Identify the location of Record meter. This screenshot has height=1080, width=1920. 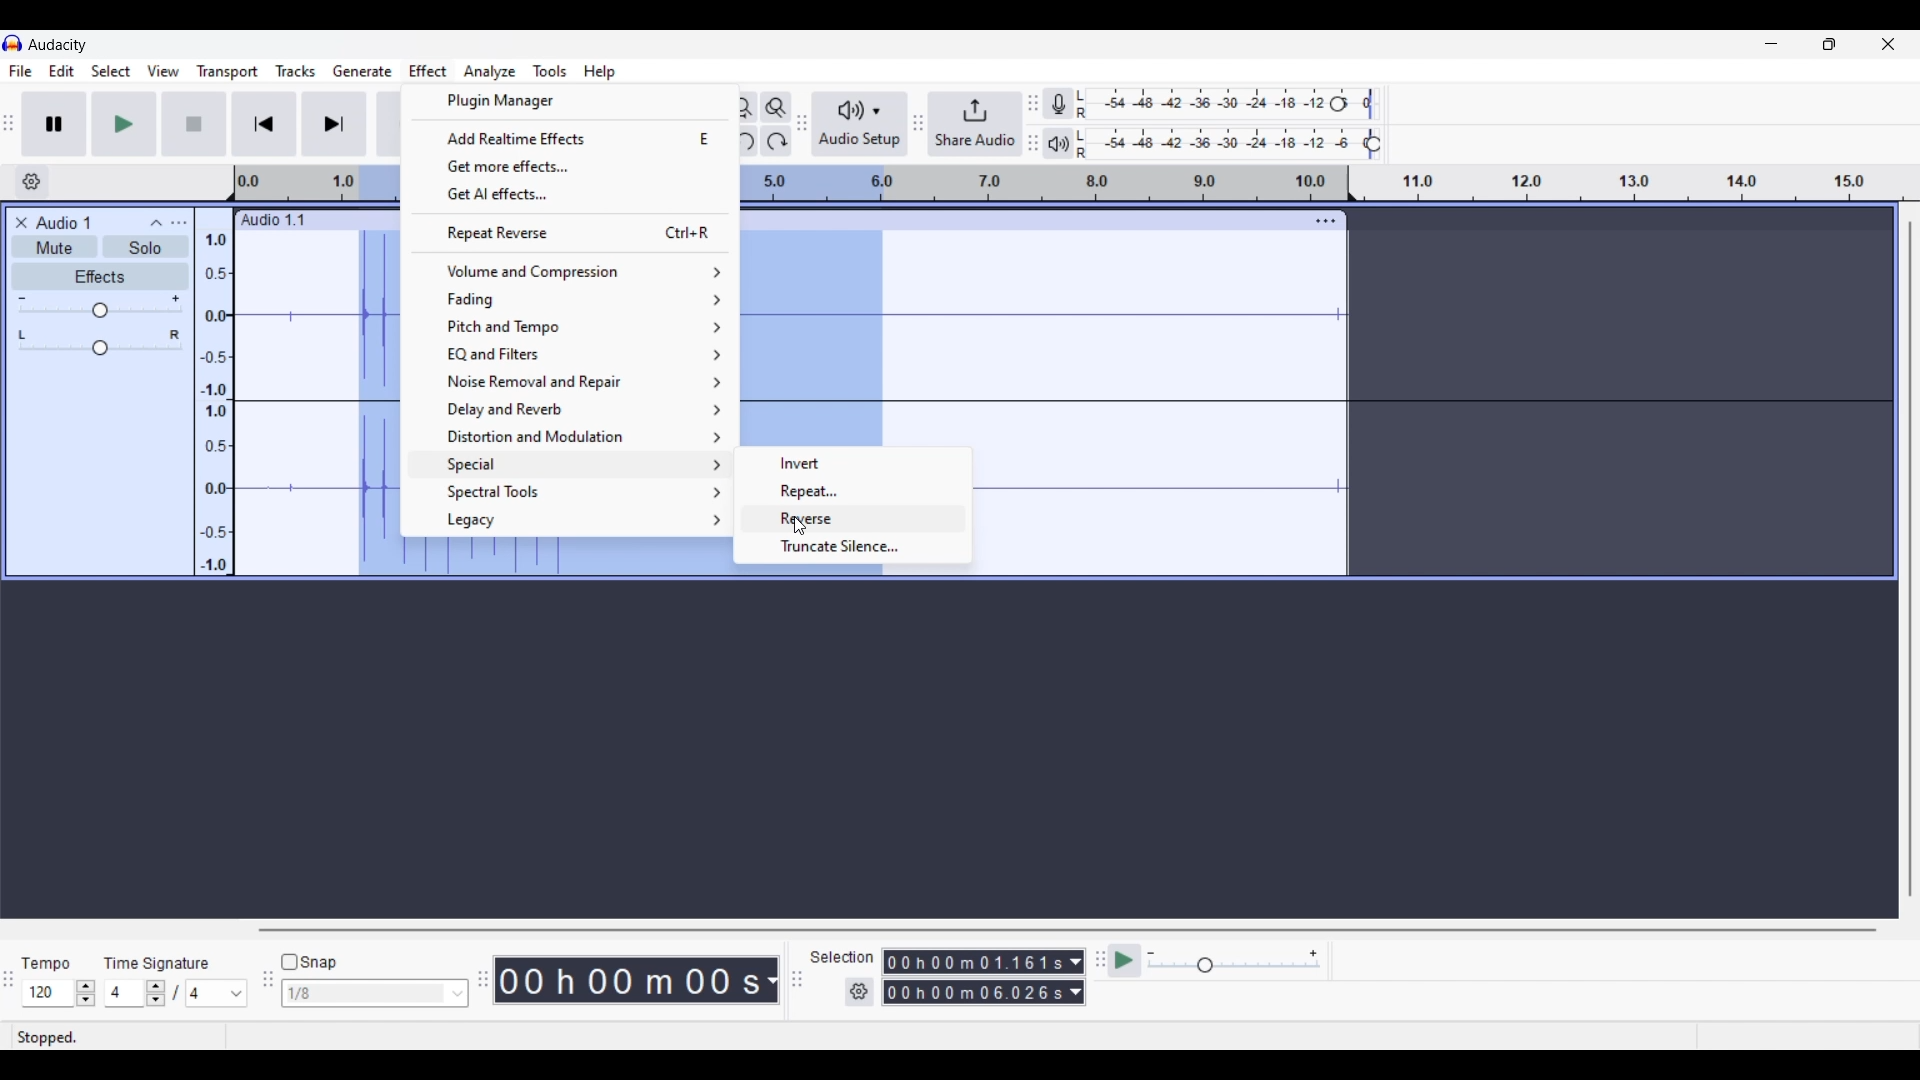
(1058, 103).